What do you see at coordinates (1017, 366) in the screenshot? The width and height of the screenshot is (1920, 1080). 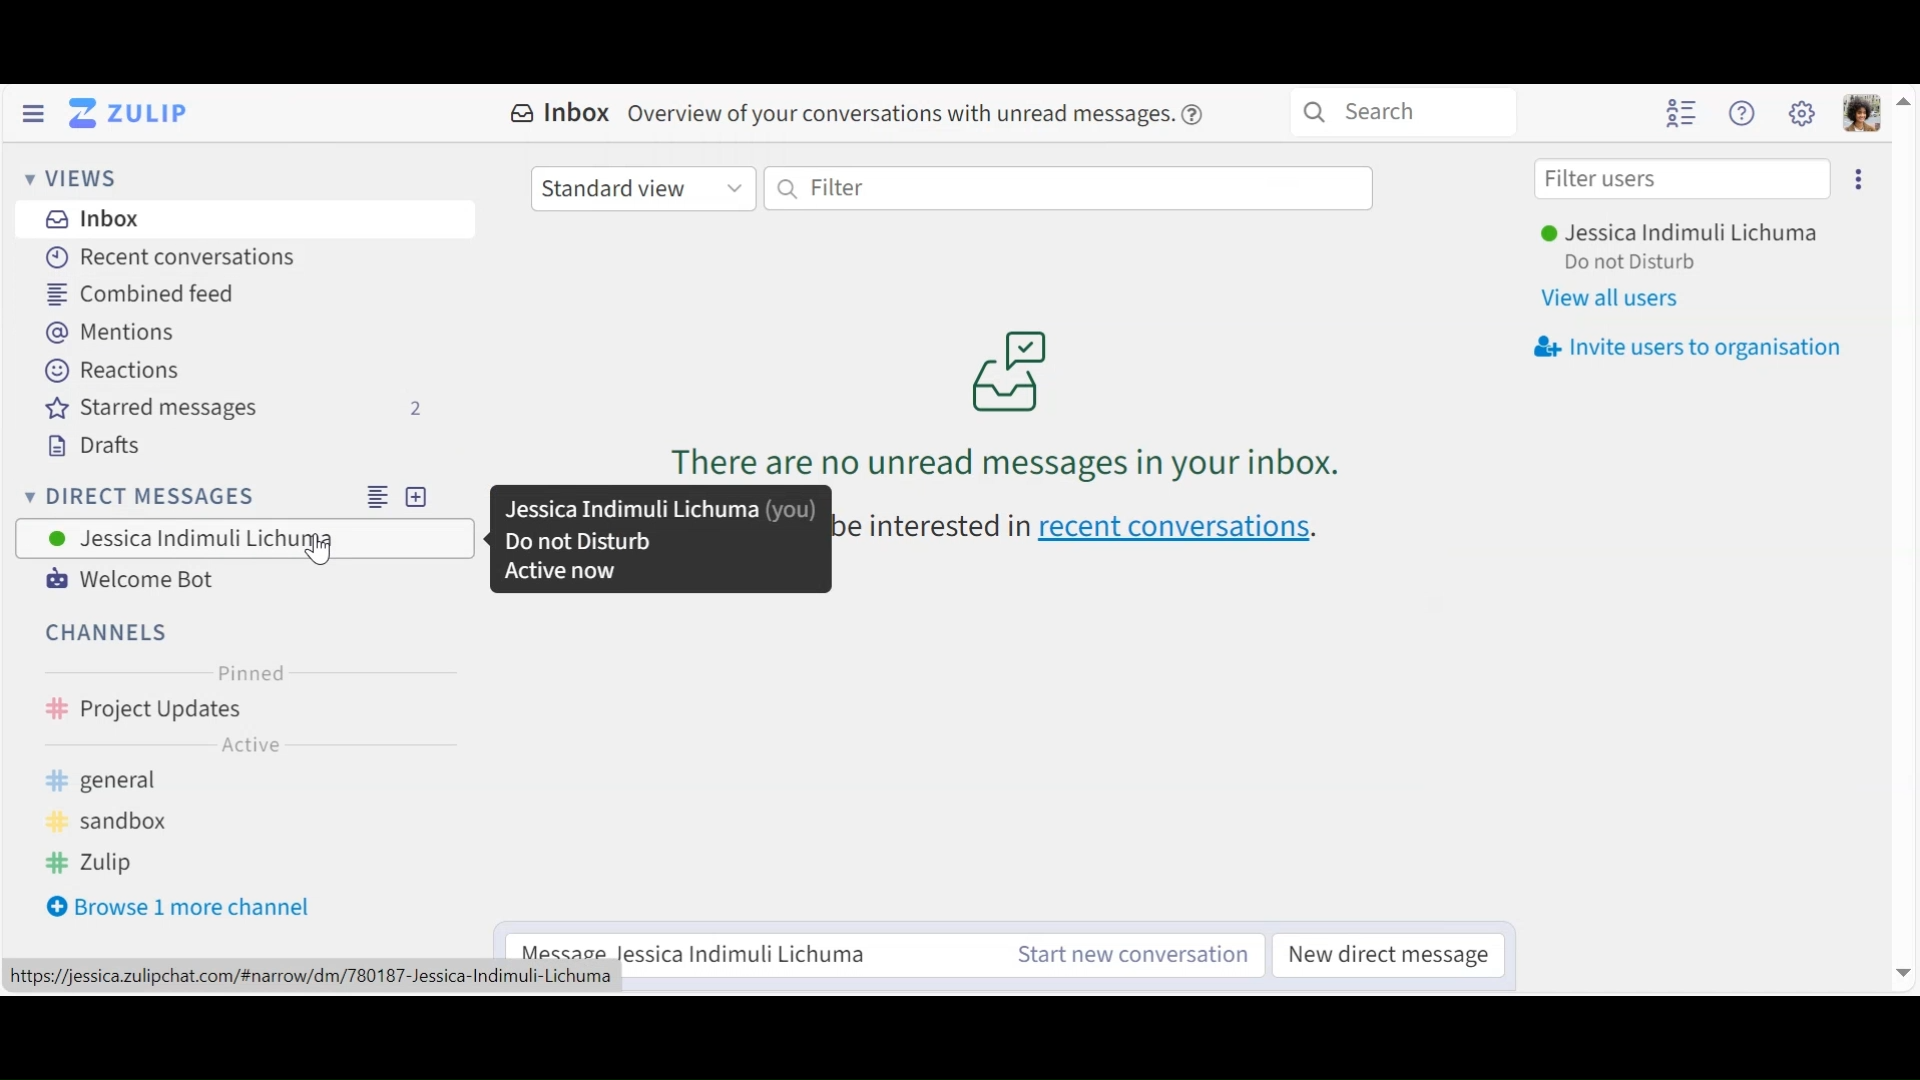 I see `Inbox messages` at bounding box center [1017, 366].